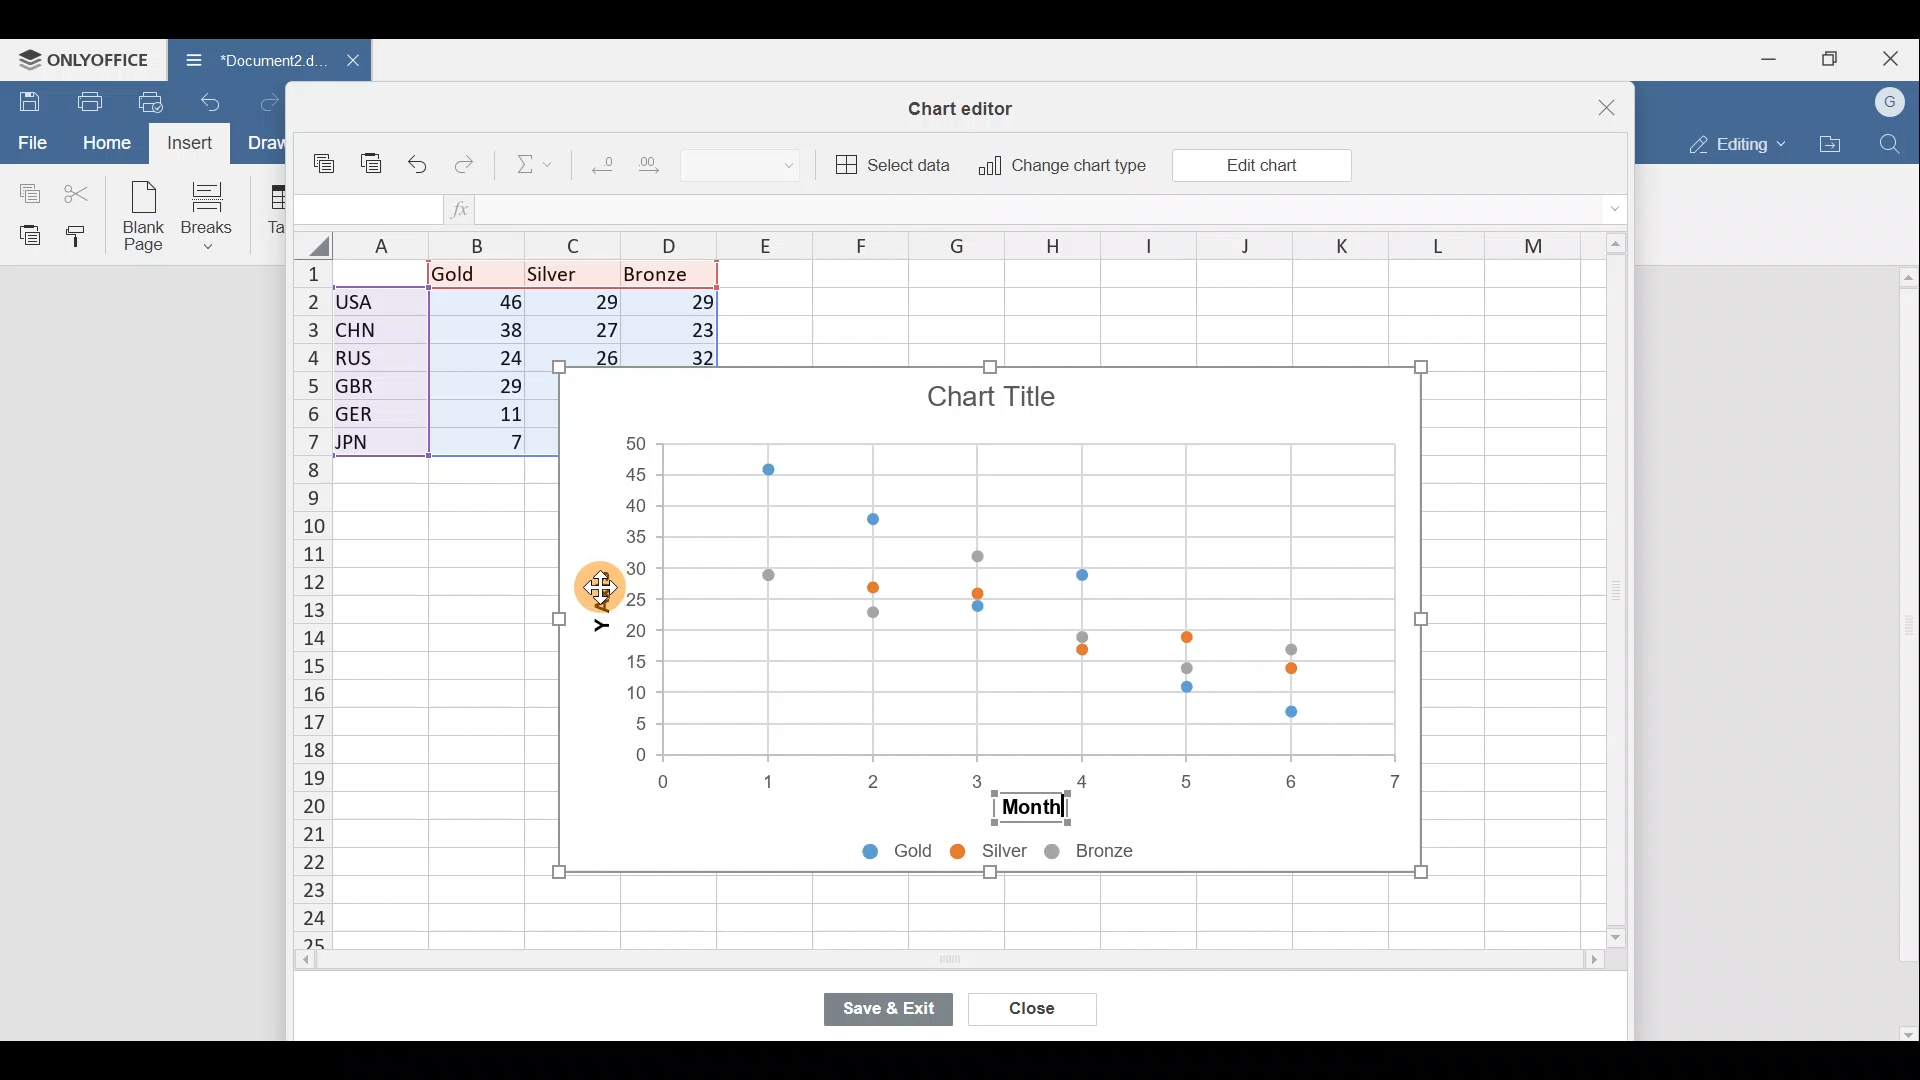 Image resolution: width=1920 pixels, height=1080 pixels. Describe the element at coordinates (990, 577) in the screenshot. I see `Chart image` at that location.